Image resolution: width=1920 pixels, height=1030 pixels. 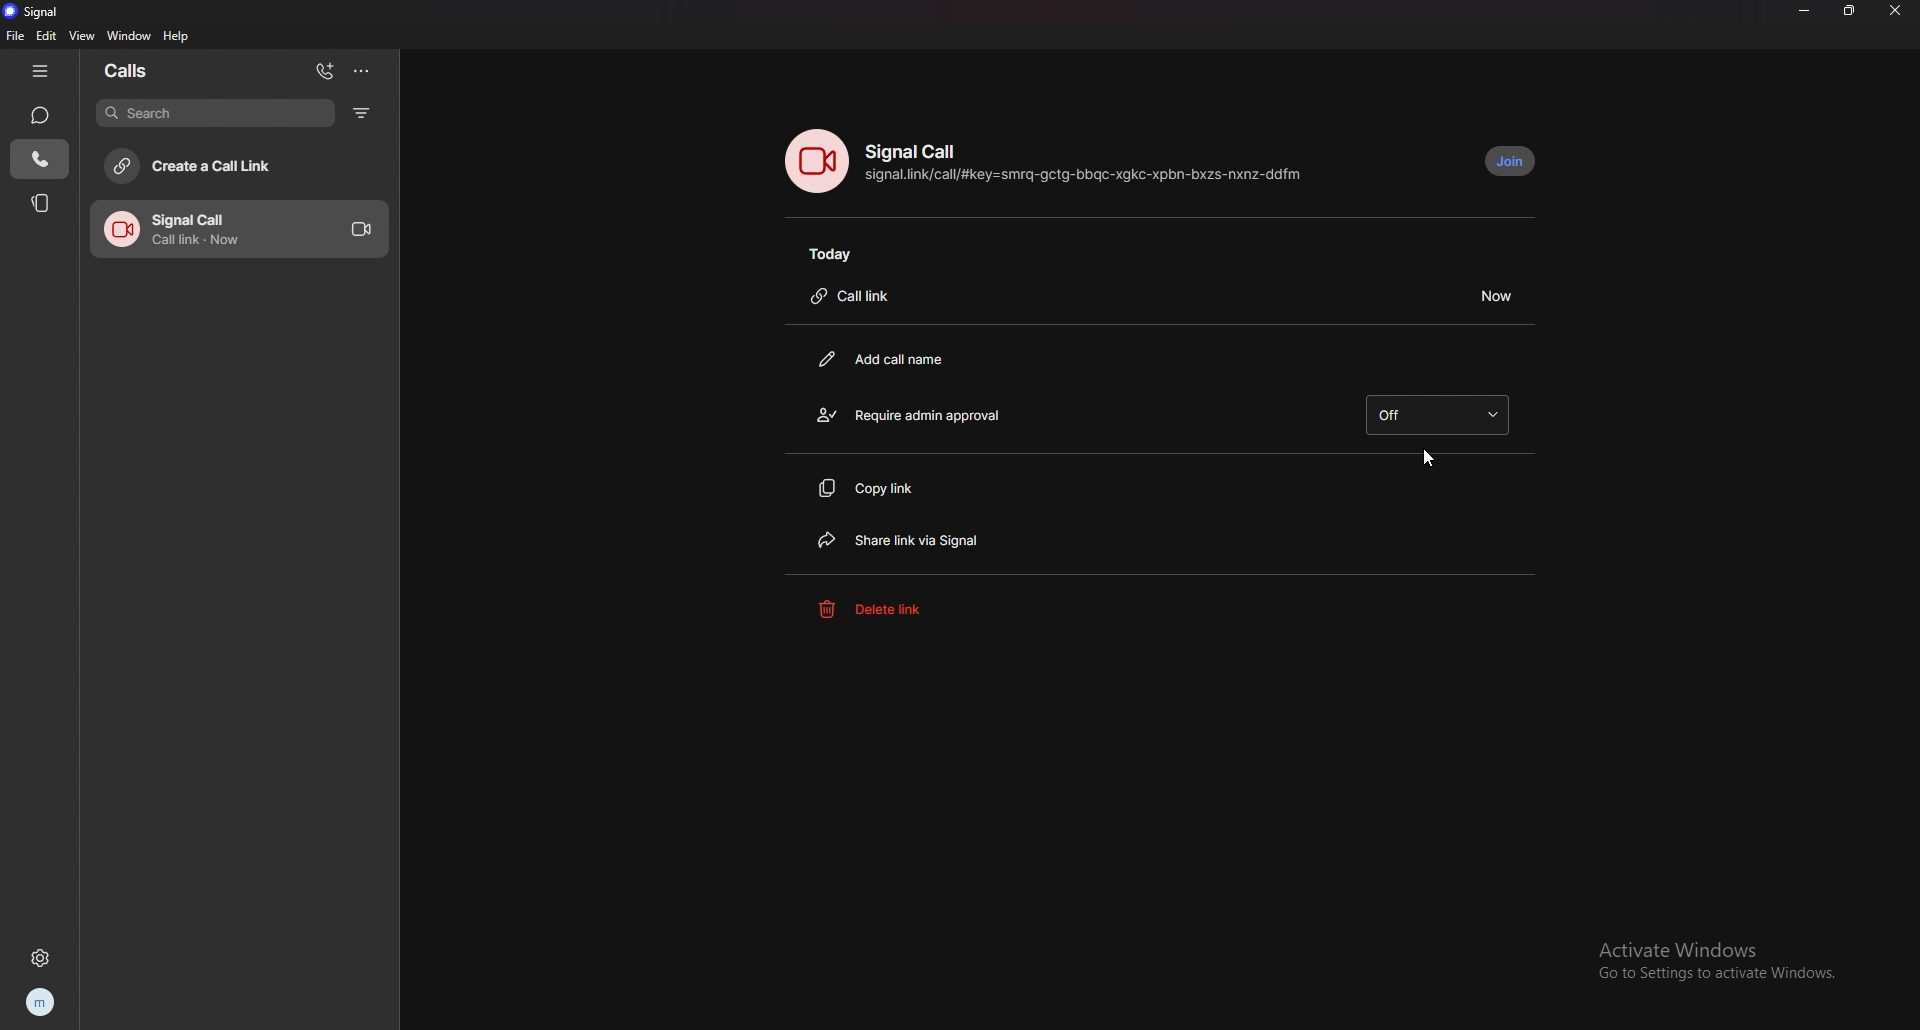 I want to click on join, so click(x=1511, y=161).